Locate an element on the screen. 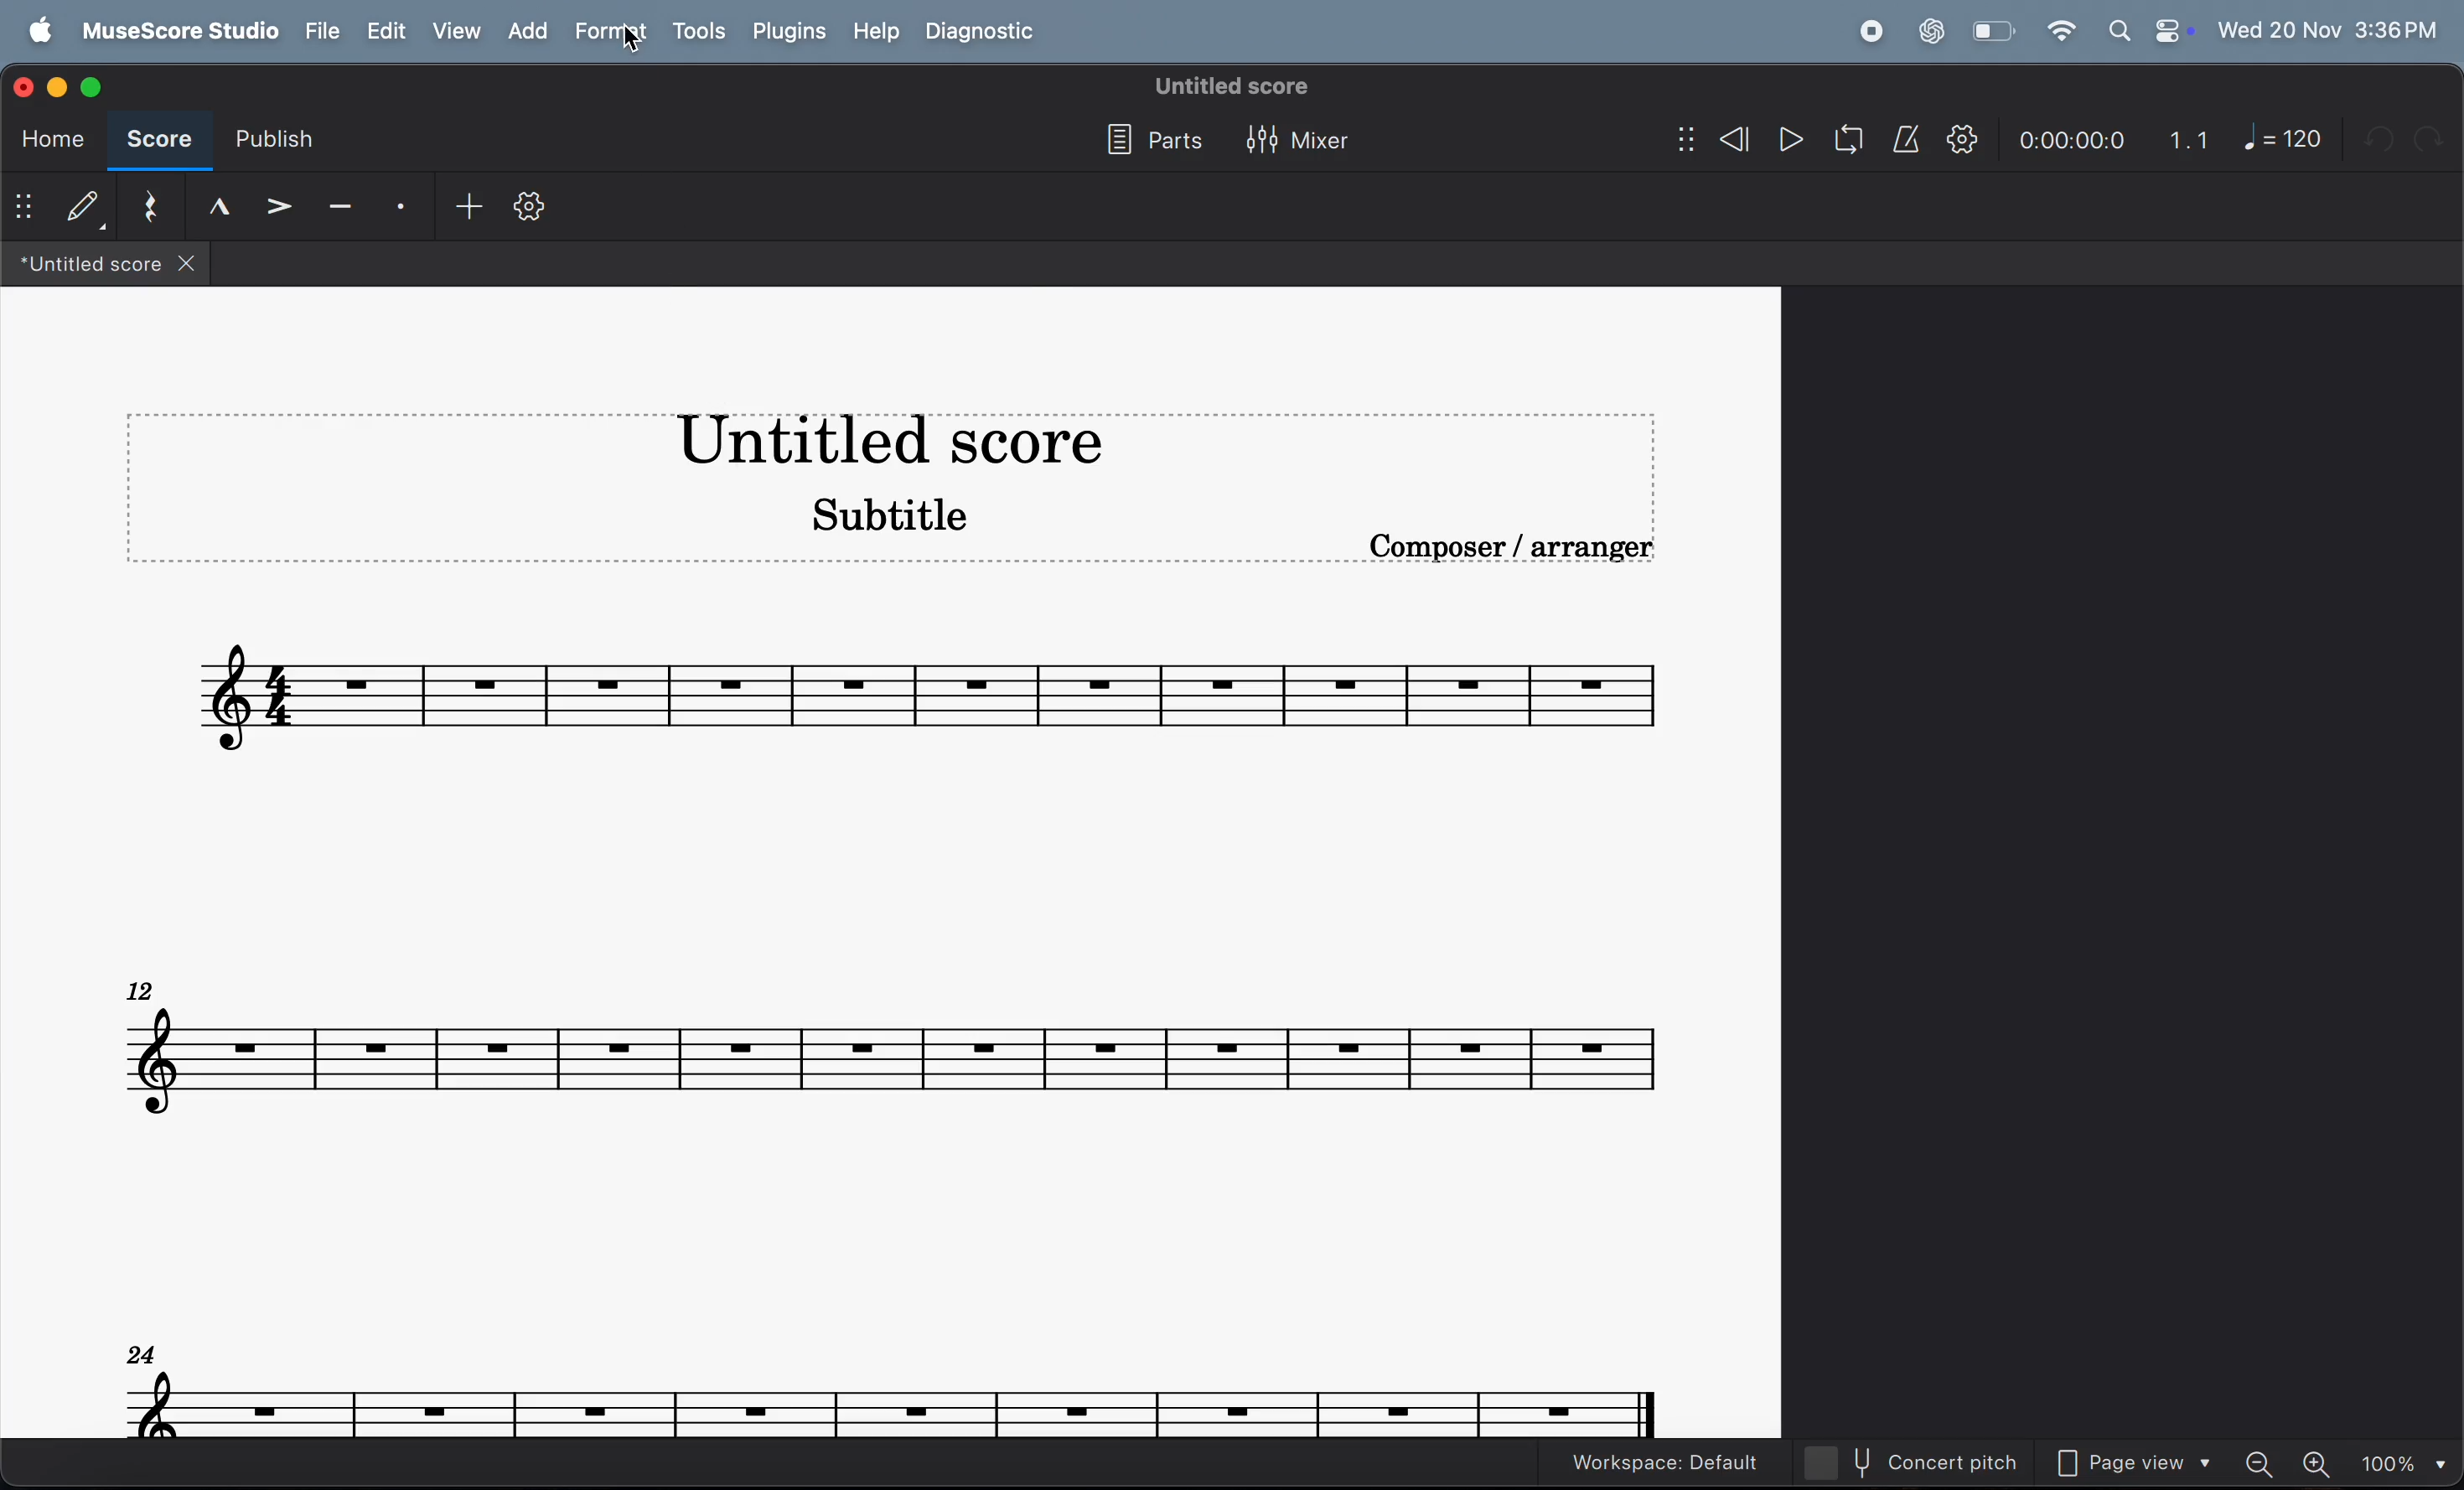 The image size is (2464, 1490). note 120 is located at coordinates (2284, 138).